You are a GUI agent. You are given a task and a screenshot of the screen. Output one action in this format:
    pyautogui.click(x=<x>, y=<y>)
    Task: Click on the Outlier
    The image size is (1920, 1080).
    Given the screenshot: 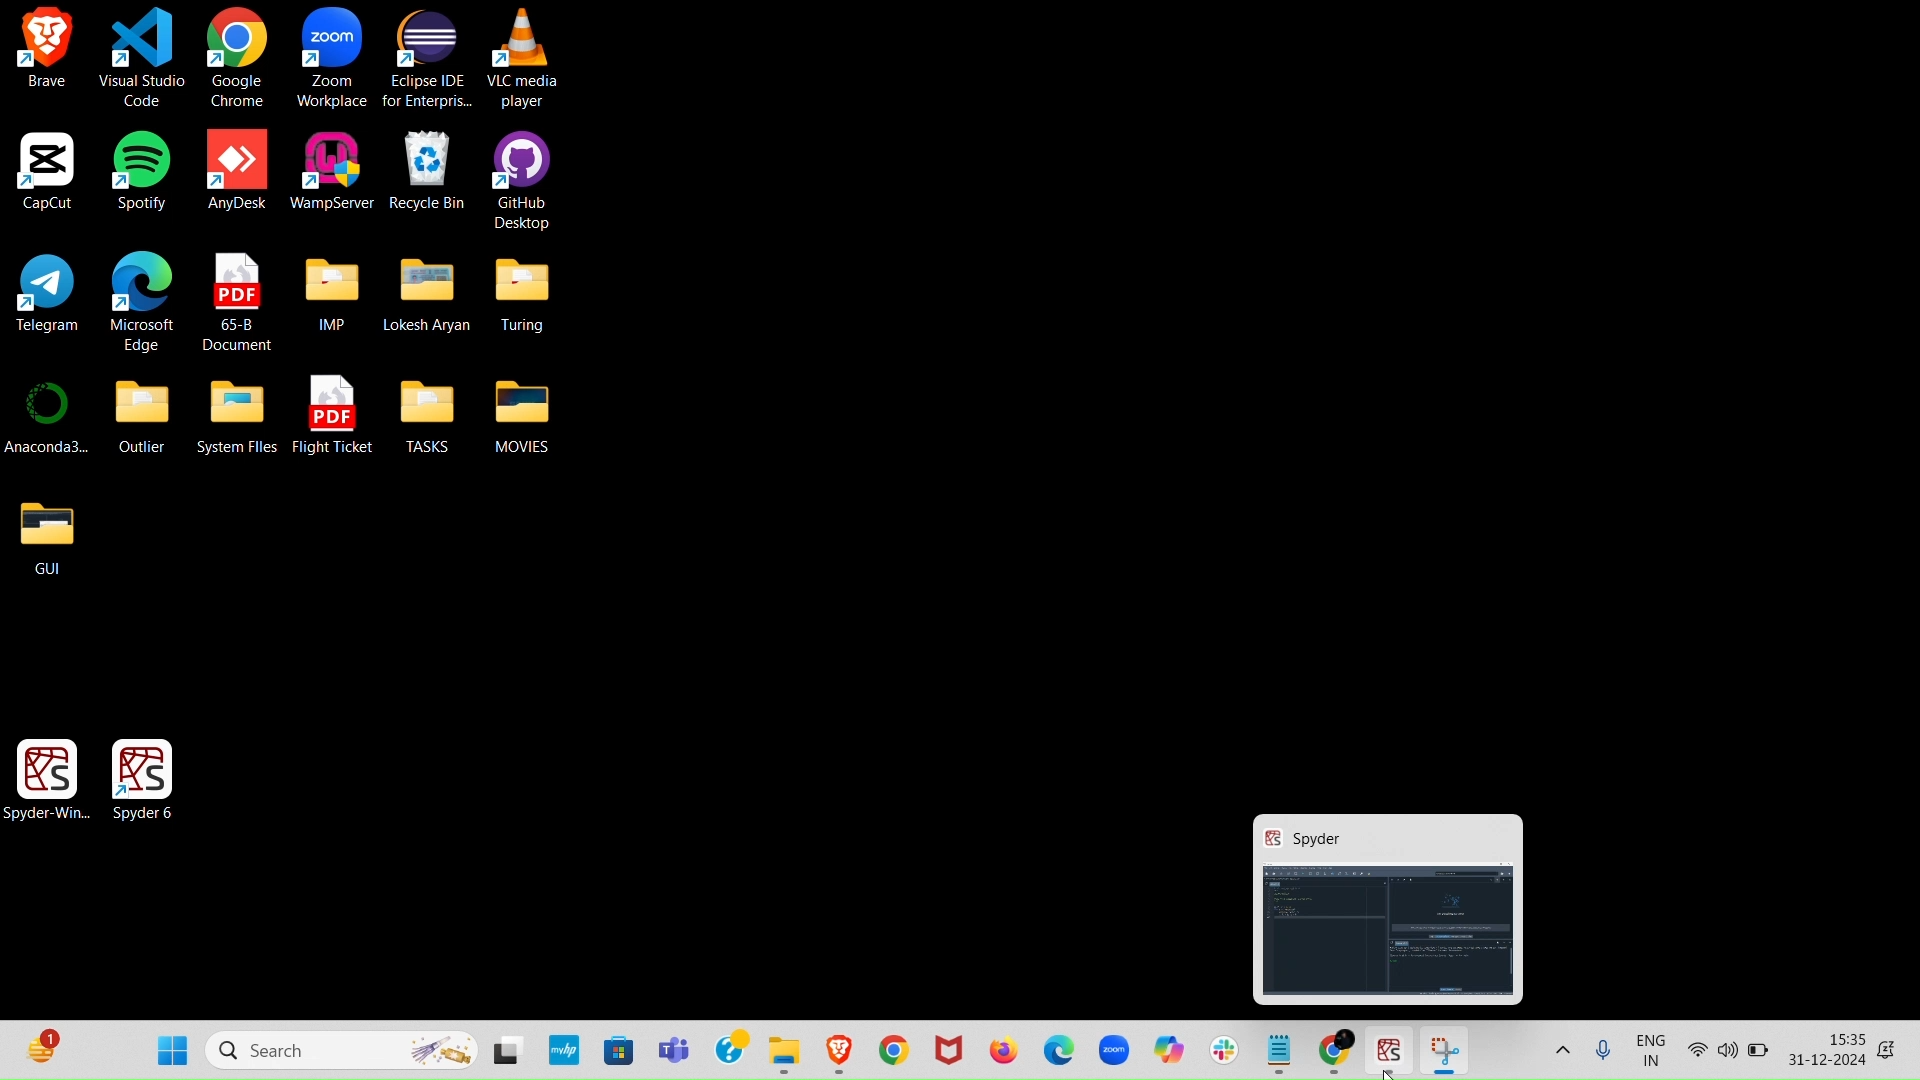 What is the action you would take?
    pyautogui.click(x=141, y=416)
    